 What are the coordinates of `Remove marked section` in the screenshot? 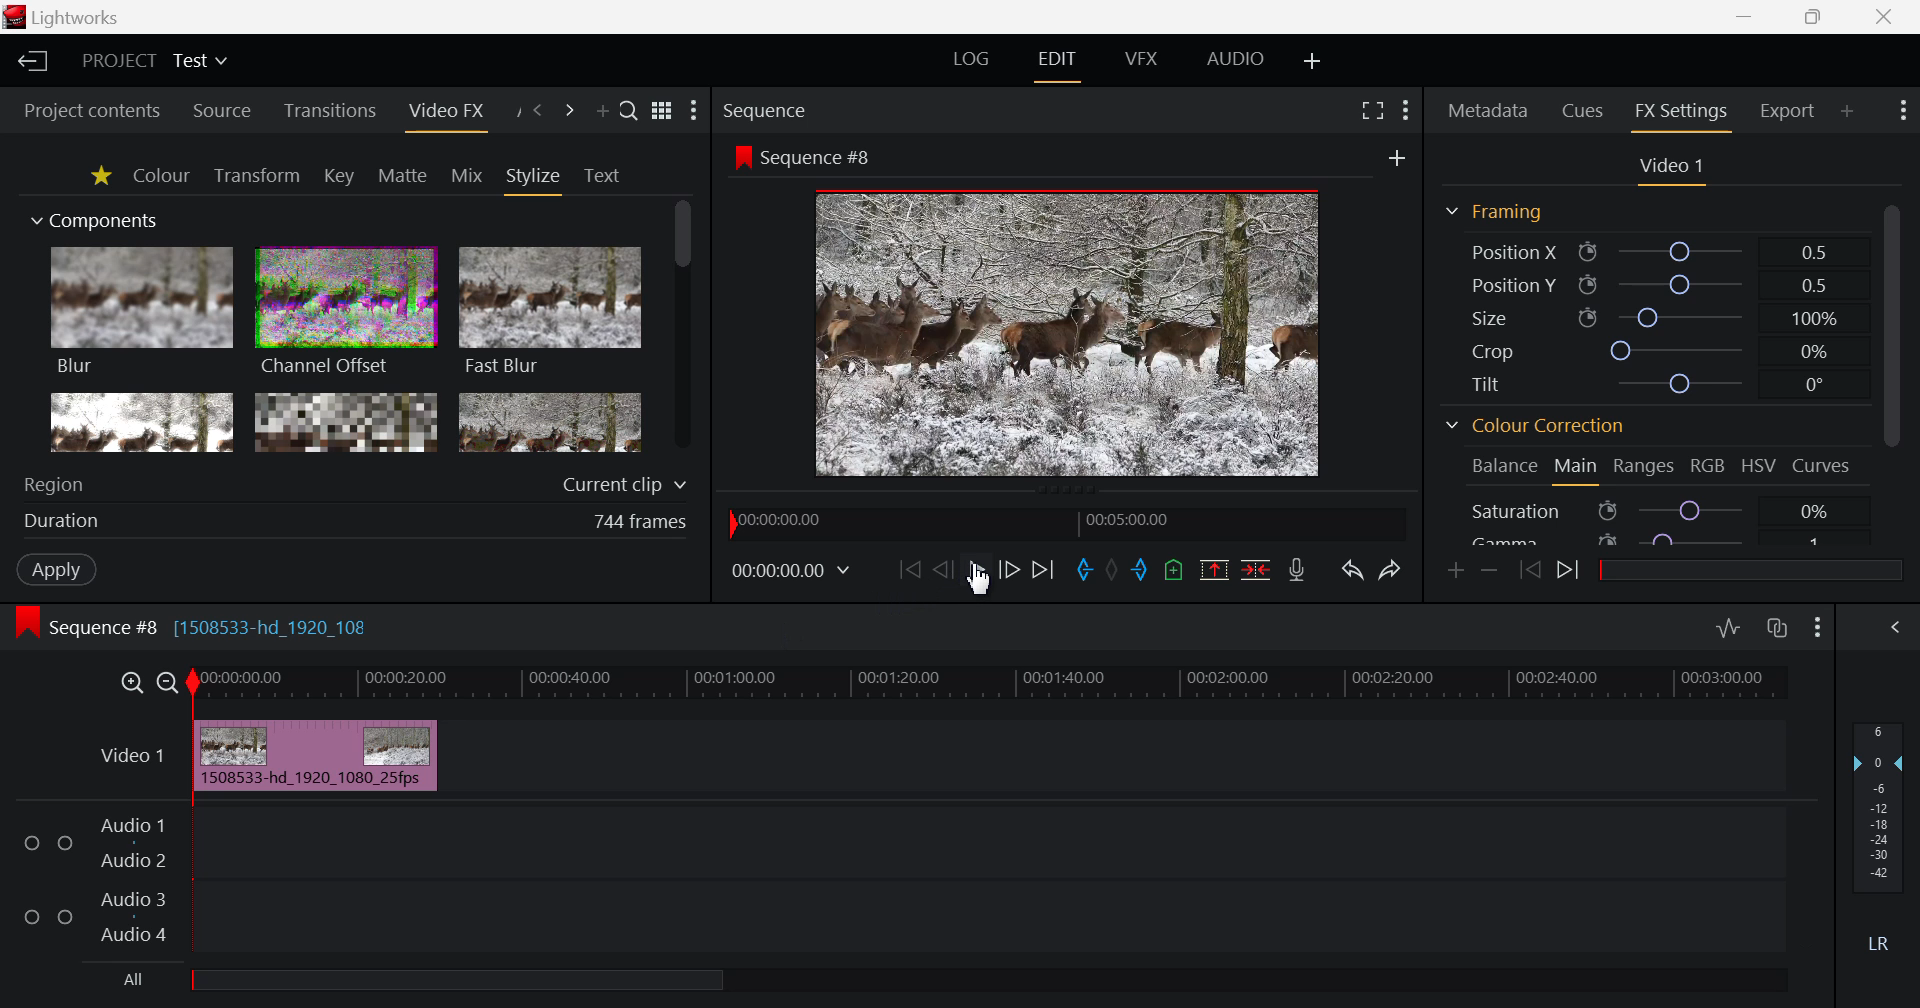 It's located at (1217, 572).